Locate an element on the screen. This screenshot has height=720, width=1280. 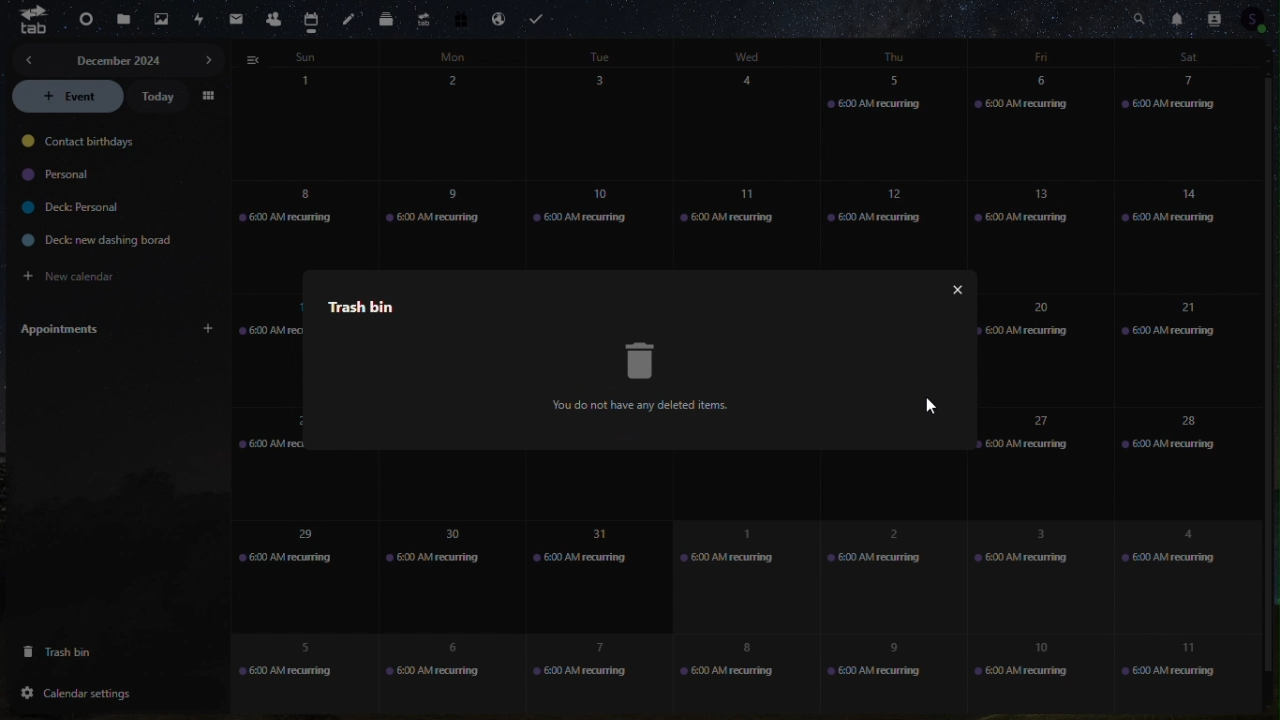
tab is located at coordinates (33, 24).